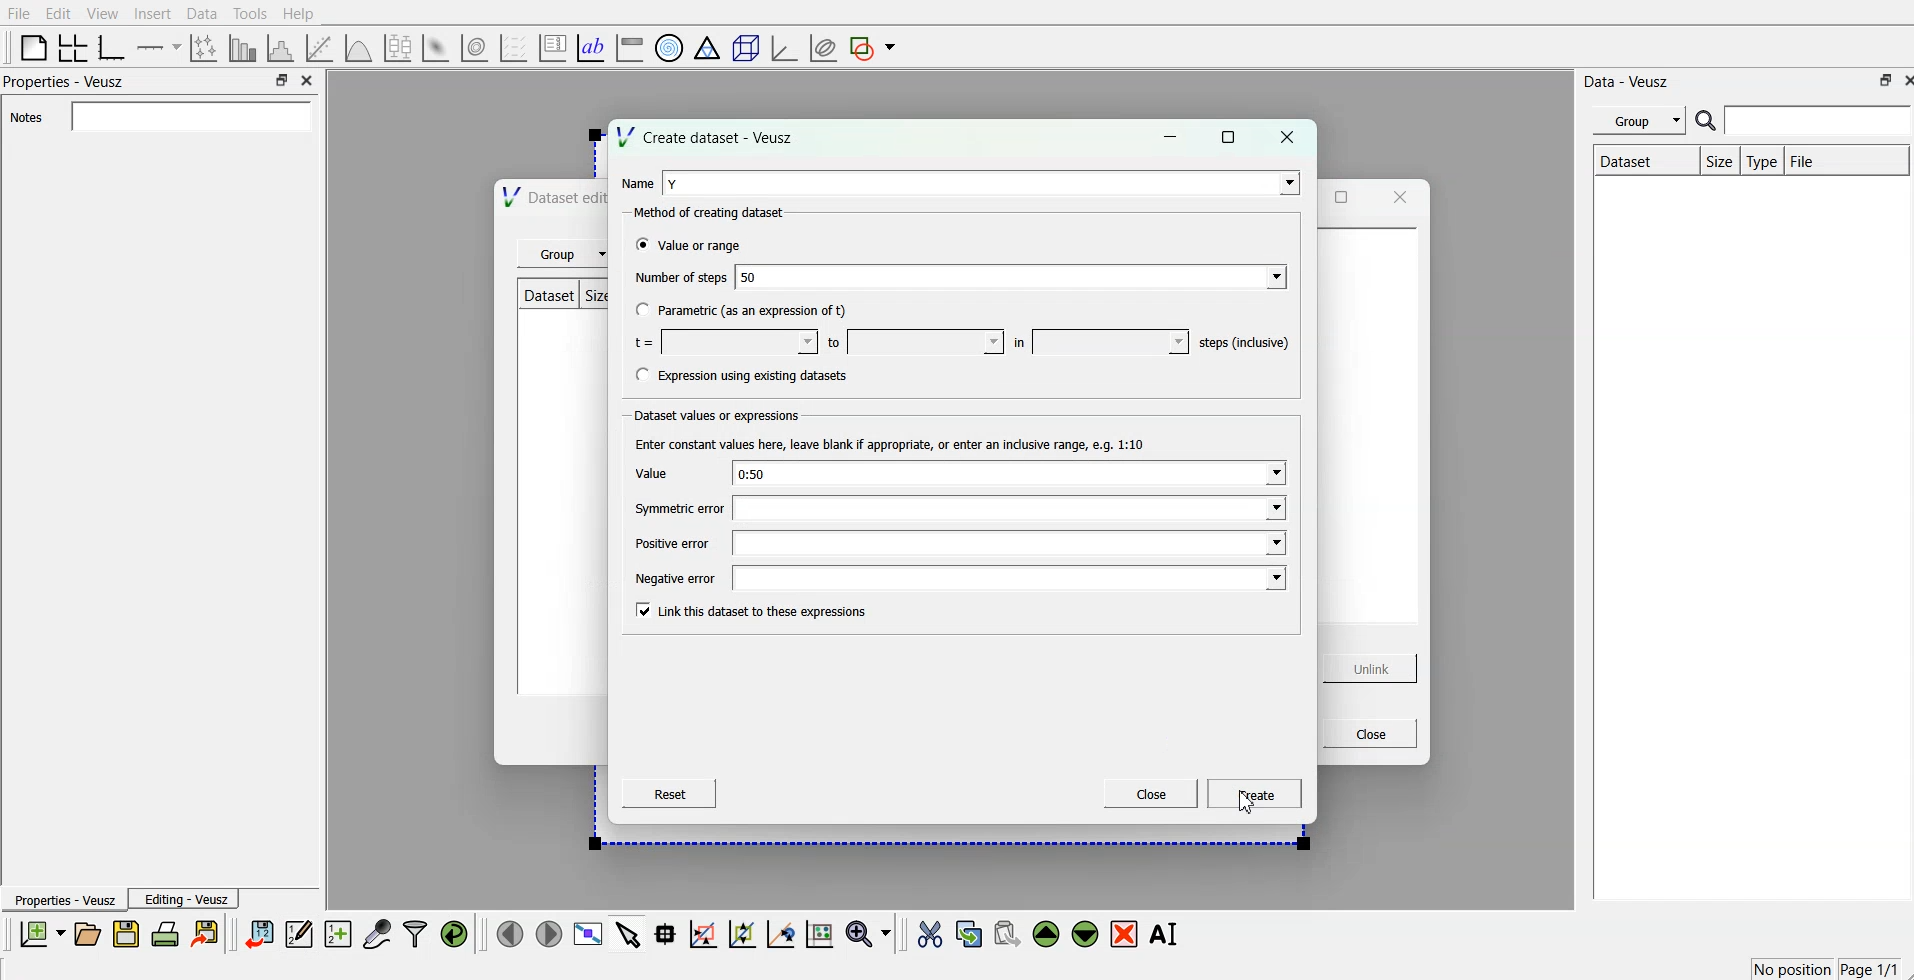  Describe the element at coordinates (821, 937) in the screenshot. I see `reset graph axes` at that location.